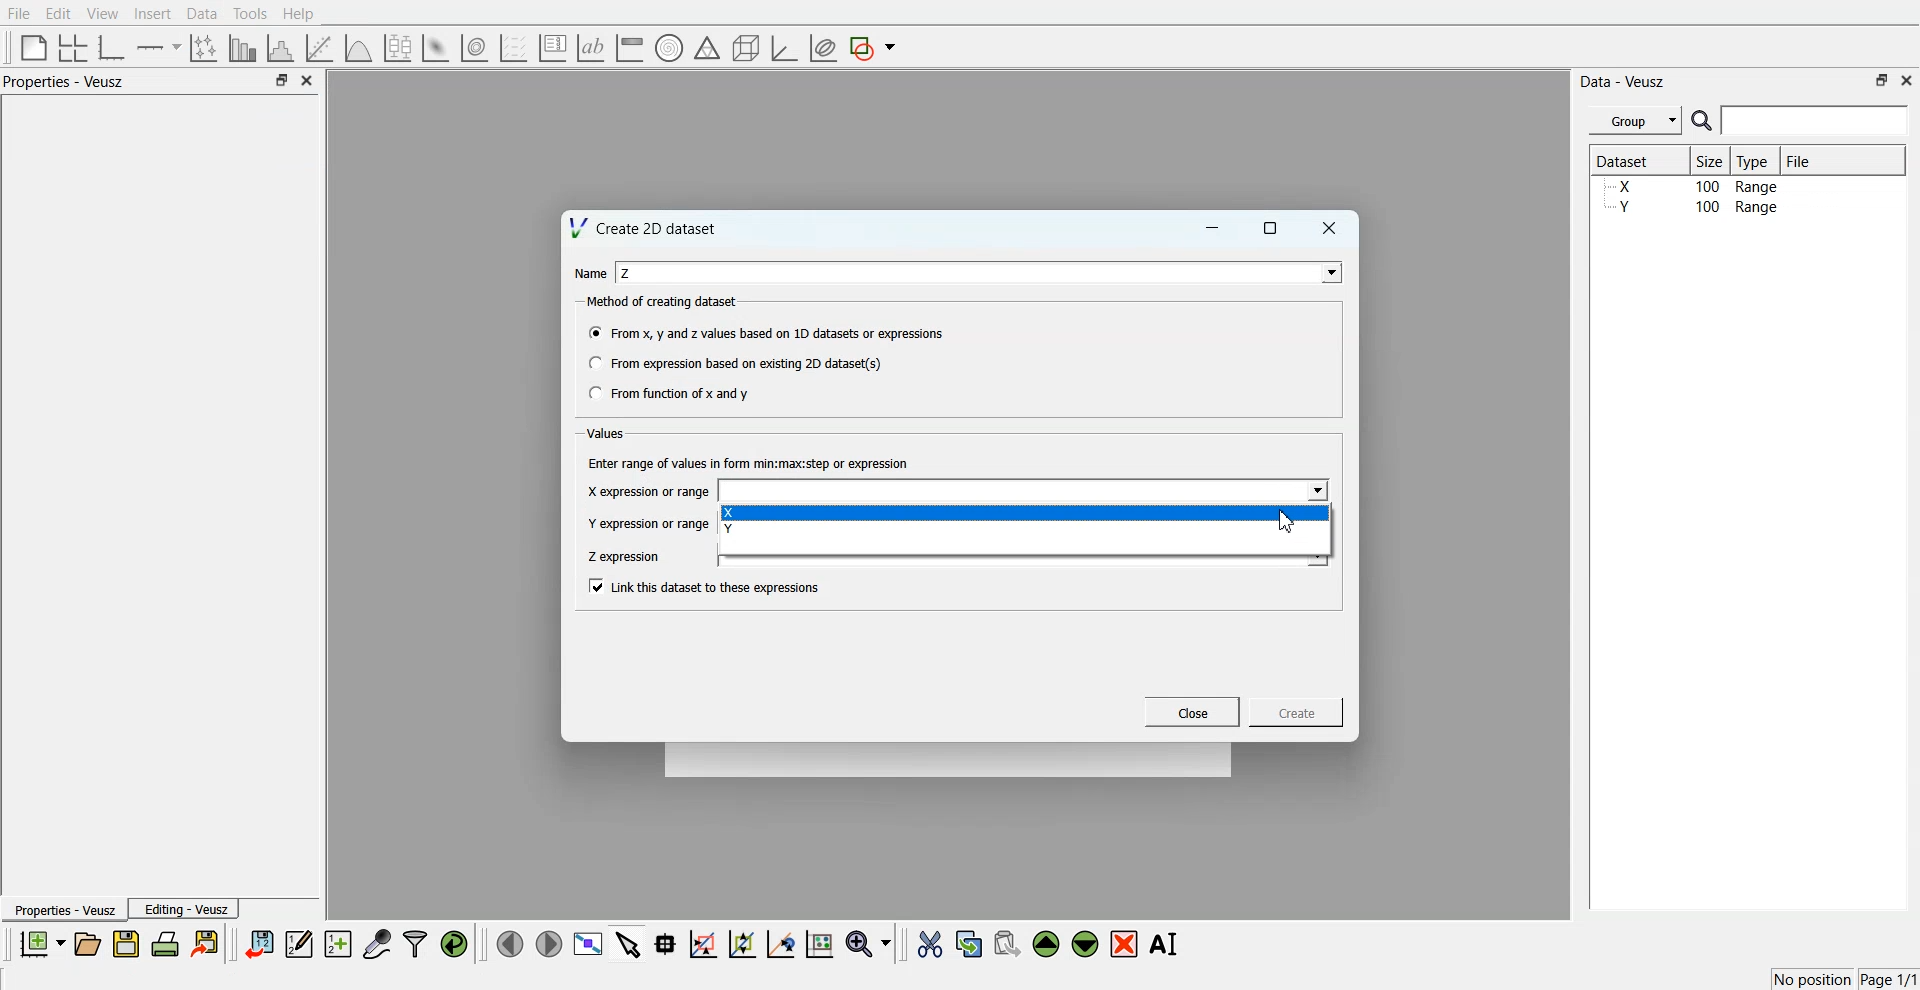 This screenshot has height=990, width=1920. I want to click on Create new dataset for ranging, so click(337, 944).